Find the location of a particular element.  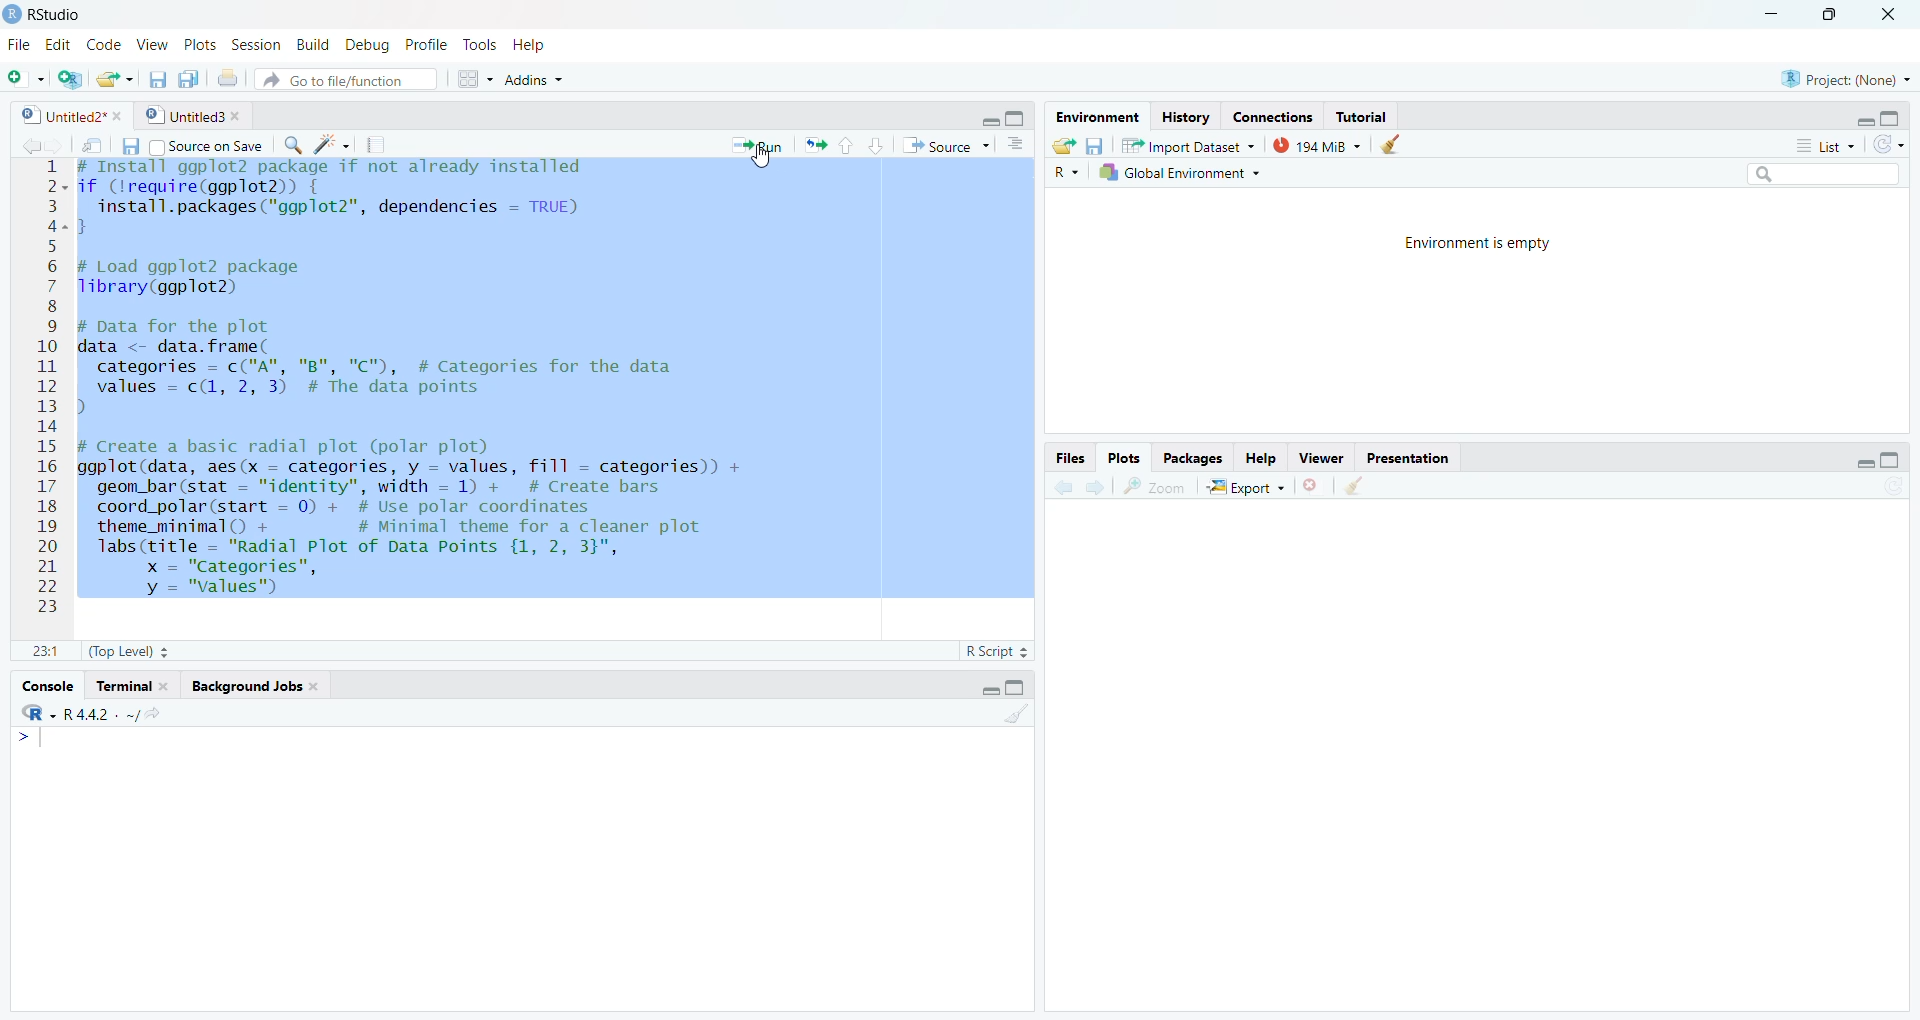

Tutorial is located at coordinates (1368, 117).